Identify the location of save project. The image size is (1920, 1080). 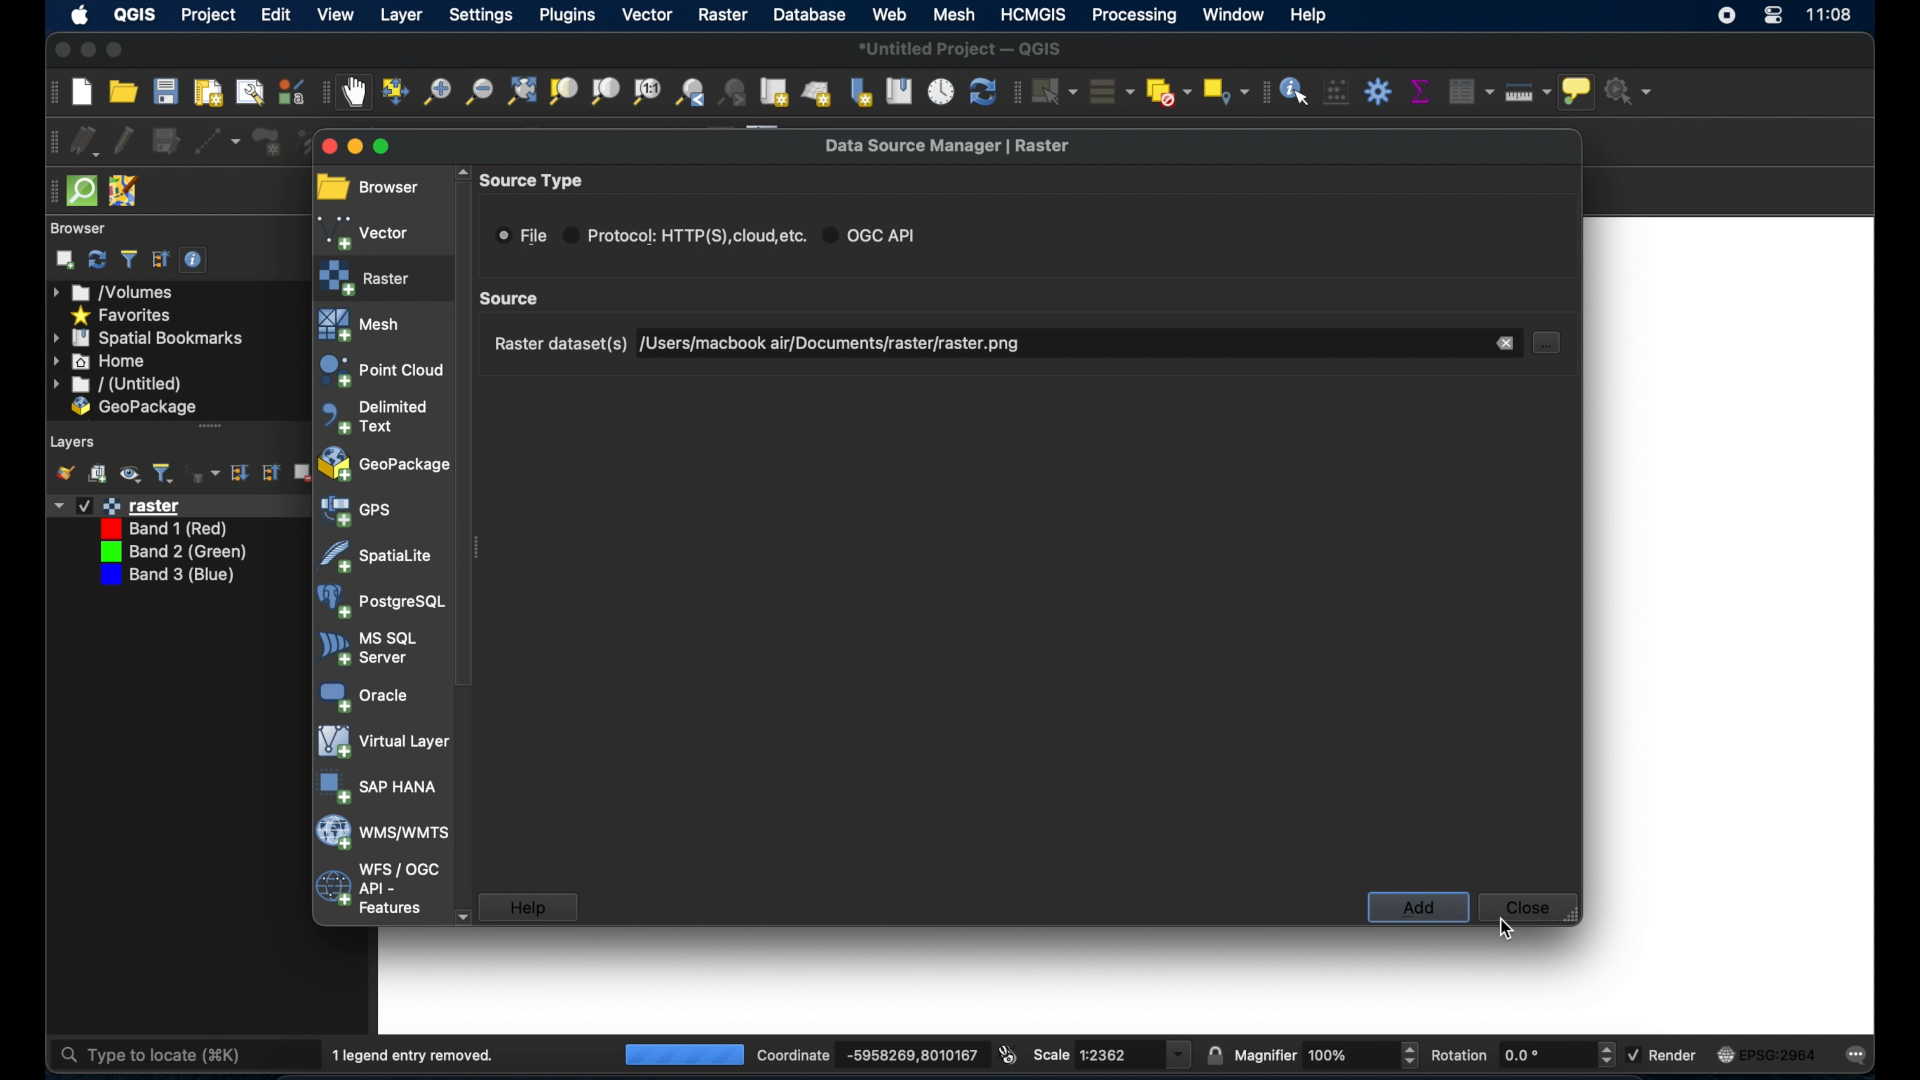
(166, 92).